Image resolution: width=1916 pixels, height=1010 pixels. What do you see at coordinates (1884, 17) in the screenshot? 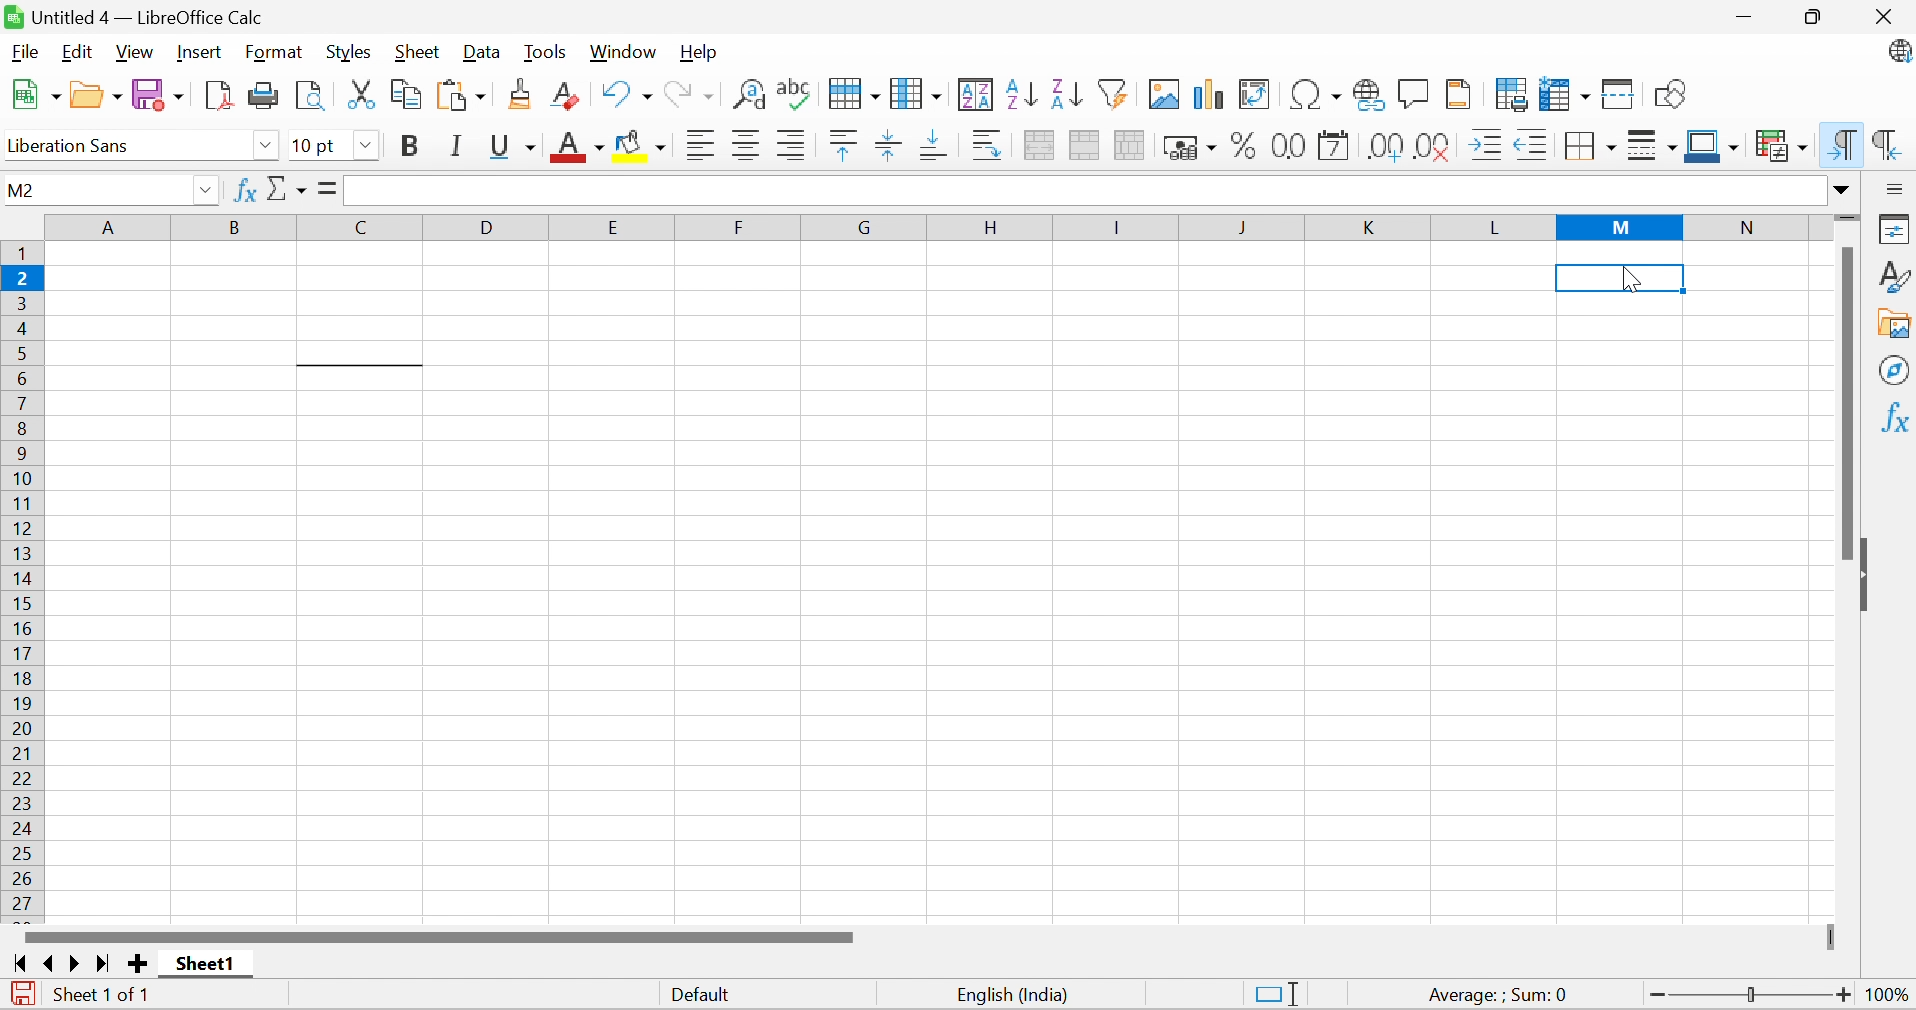
I see `Close` at bounding box center [1884, 17].